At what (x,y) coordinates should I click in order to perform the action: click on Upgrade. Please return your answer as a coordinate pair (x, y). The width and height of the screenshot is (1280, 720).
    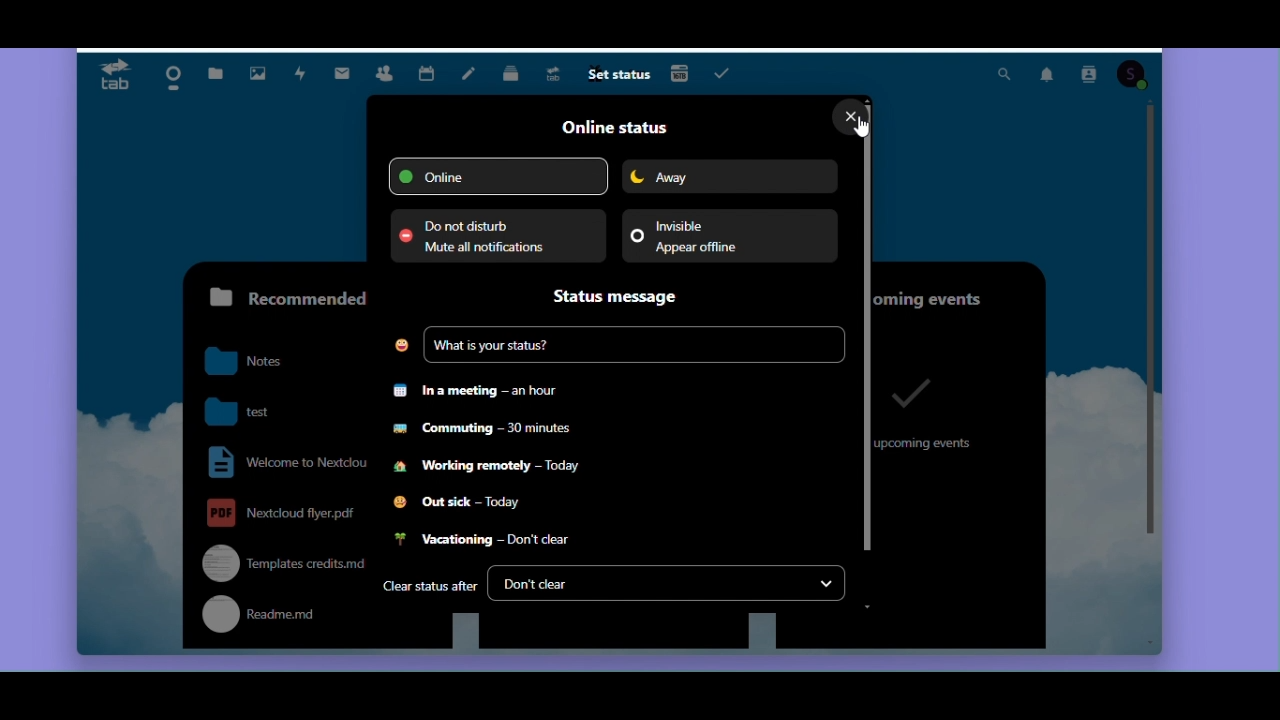
    Looking at the image, I should click on (557, 75).